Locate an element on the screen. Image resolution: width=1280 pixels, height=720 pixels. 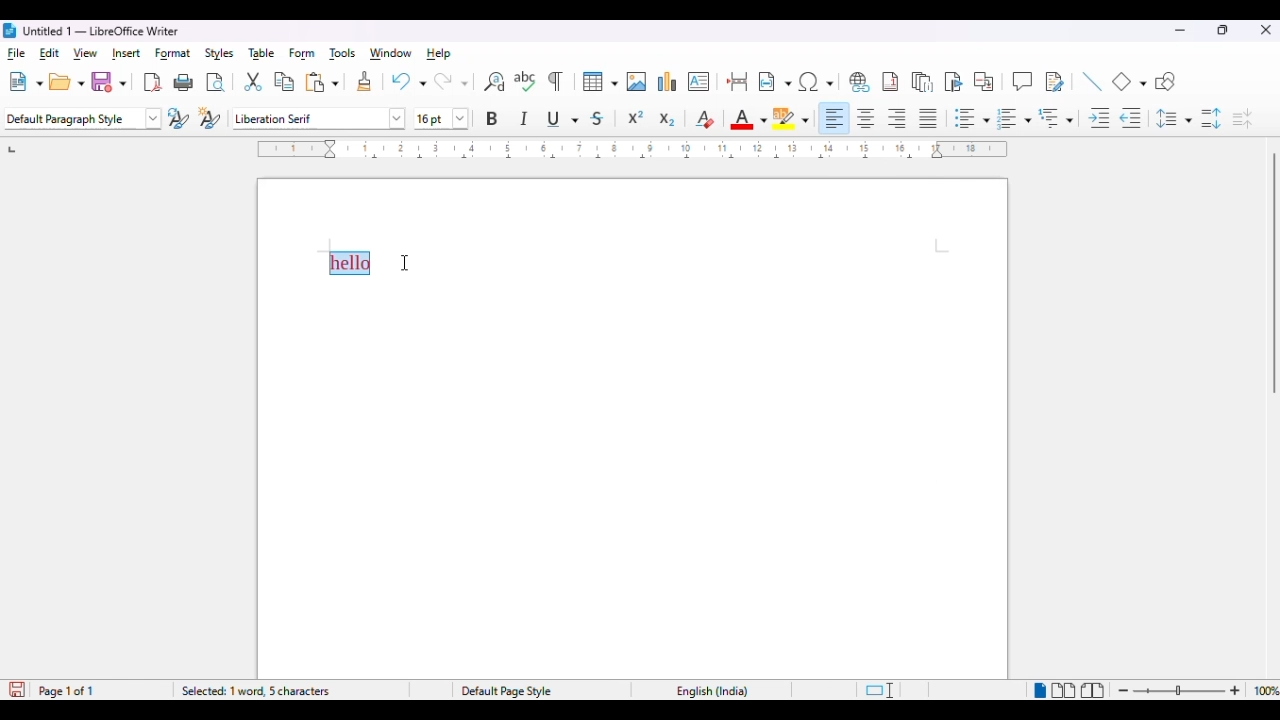
zoom out is located at coordinates (1126, 691).